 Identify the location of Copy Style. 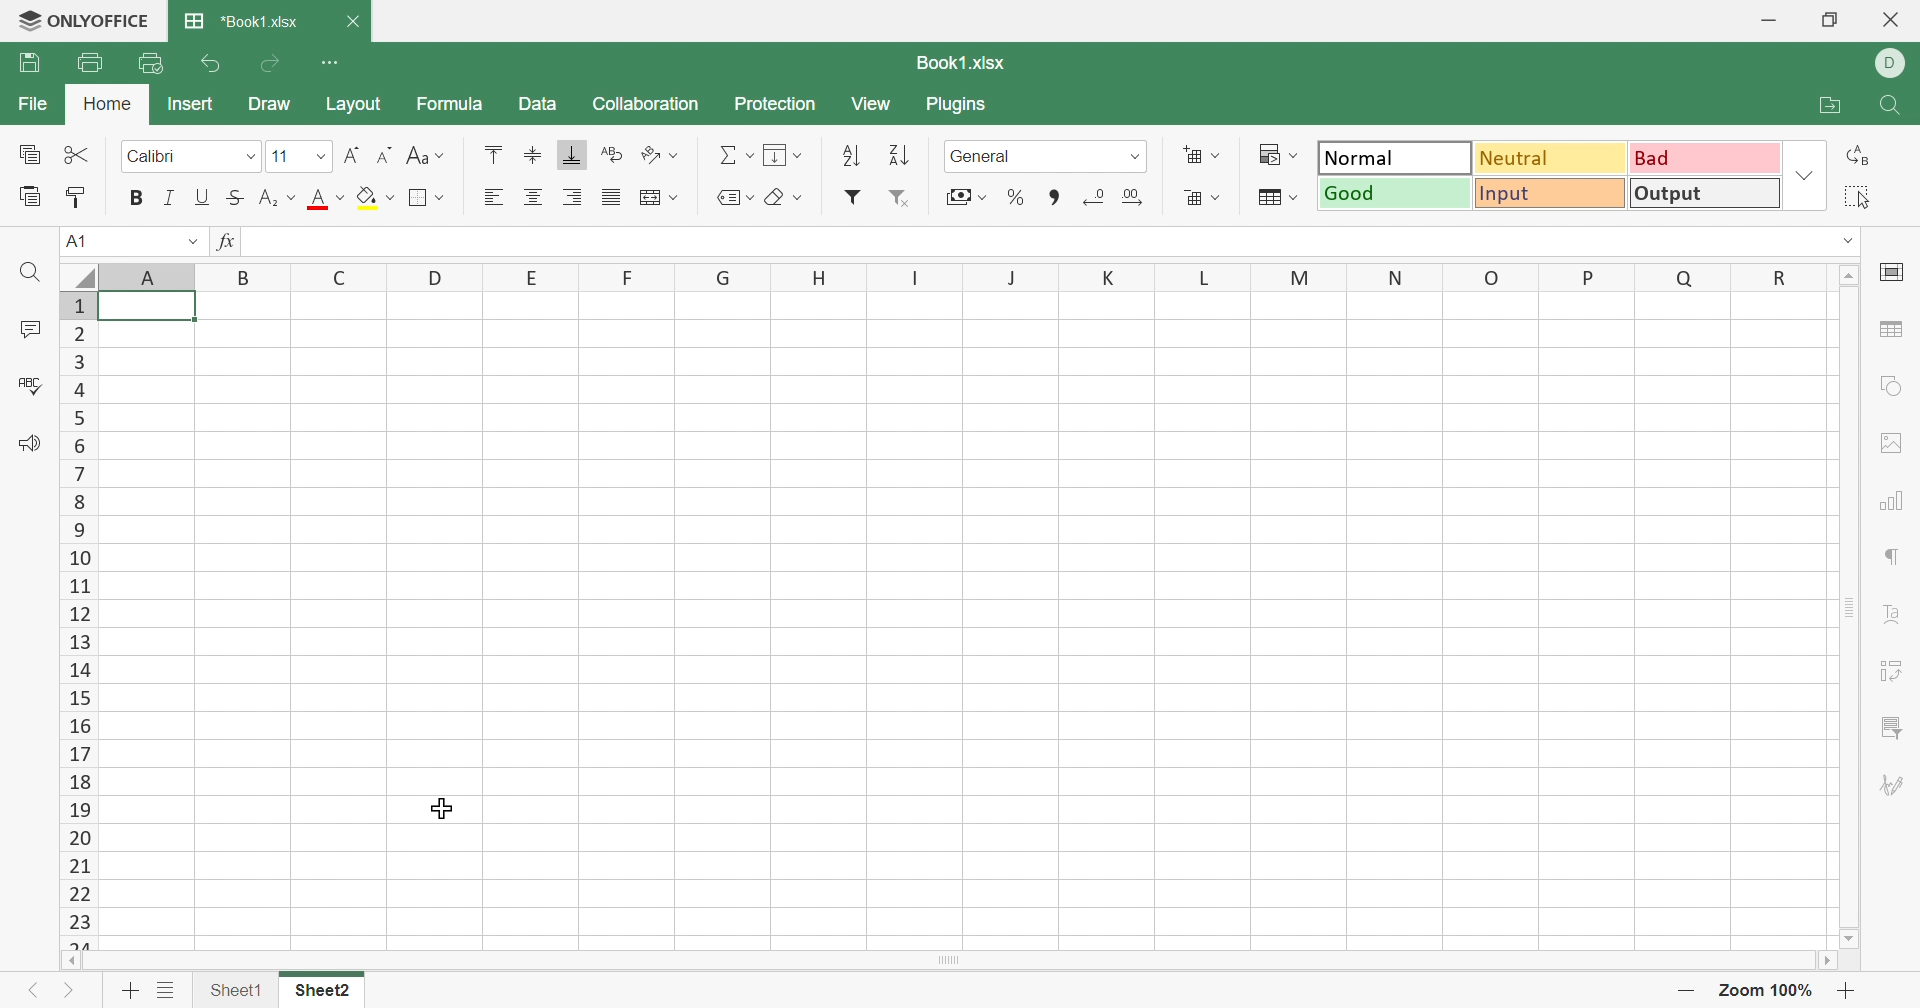
(79, 199).